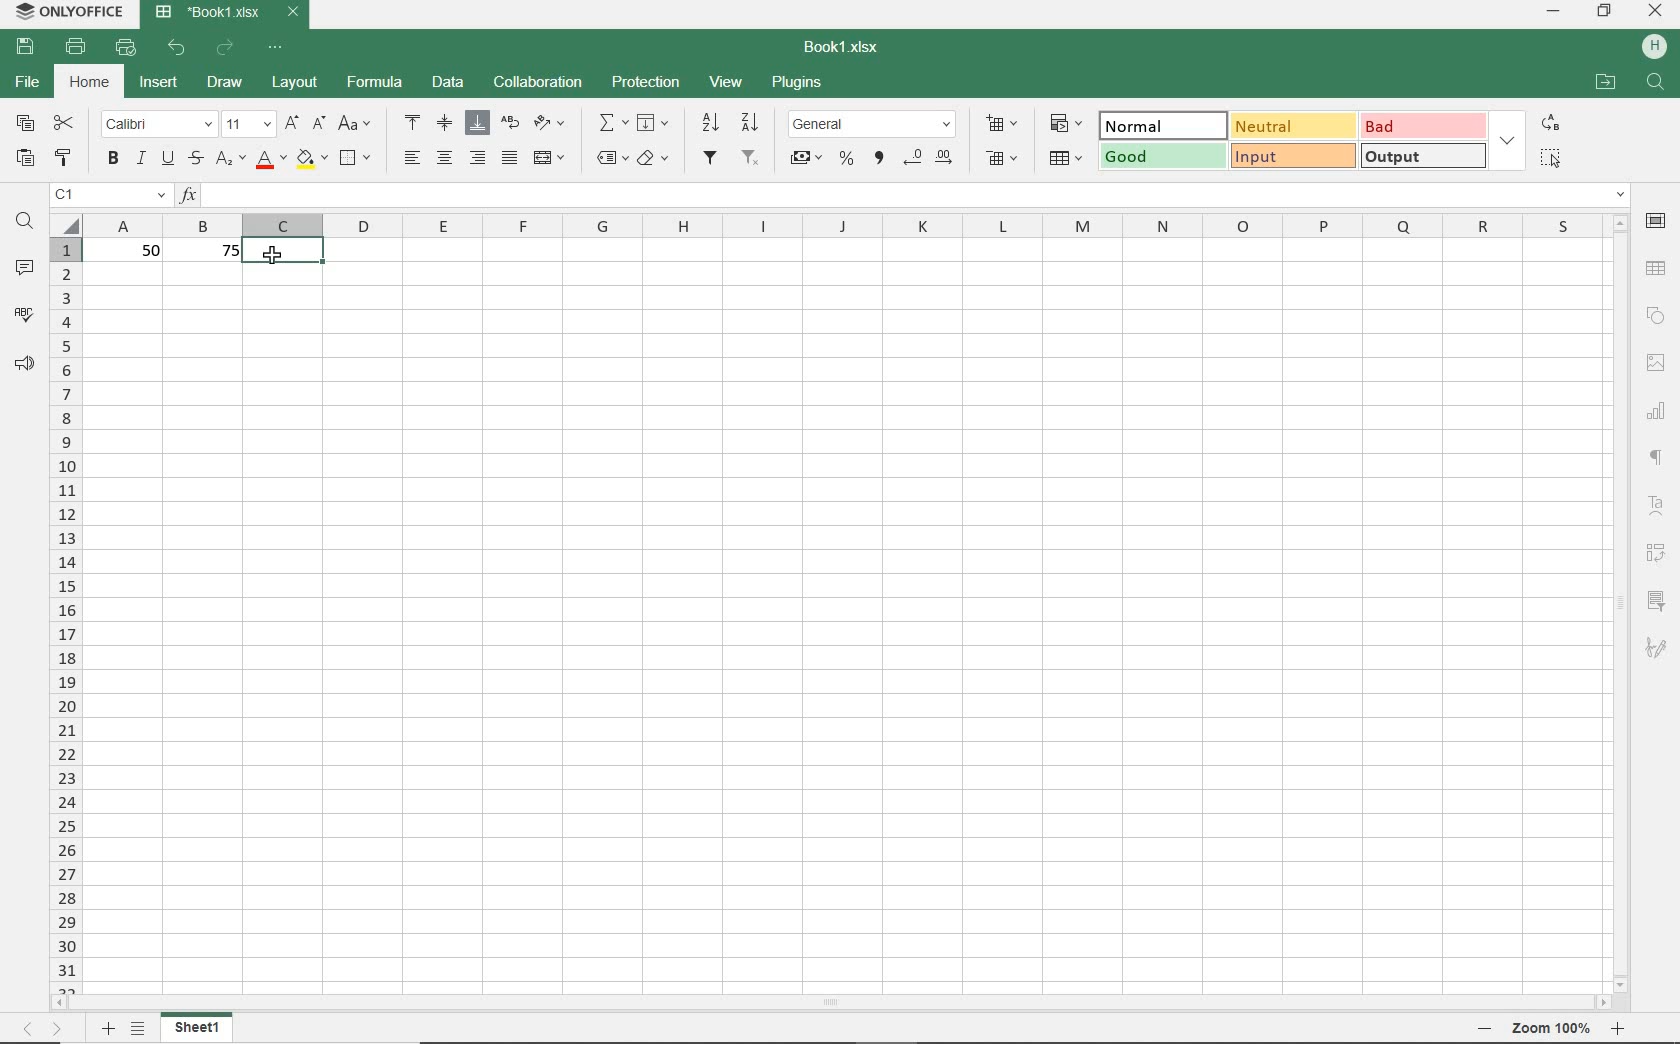  I want to click on system name, so click(66, 13).